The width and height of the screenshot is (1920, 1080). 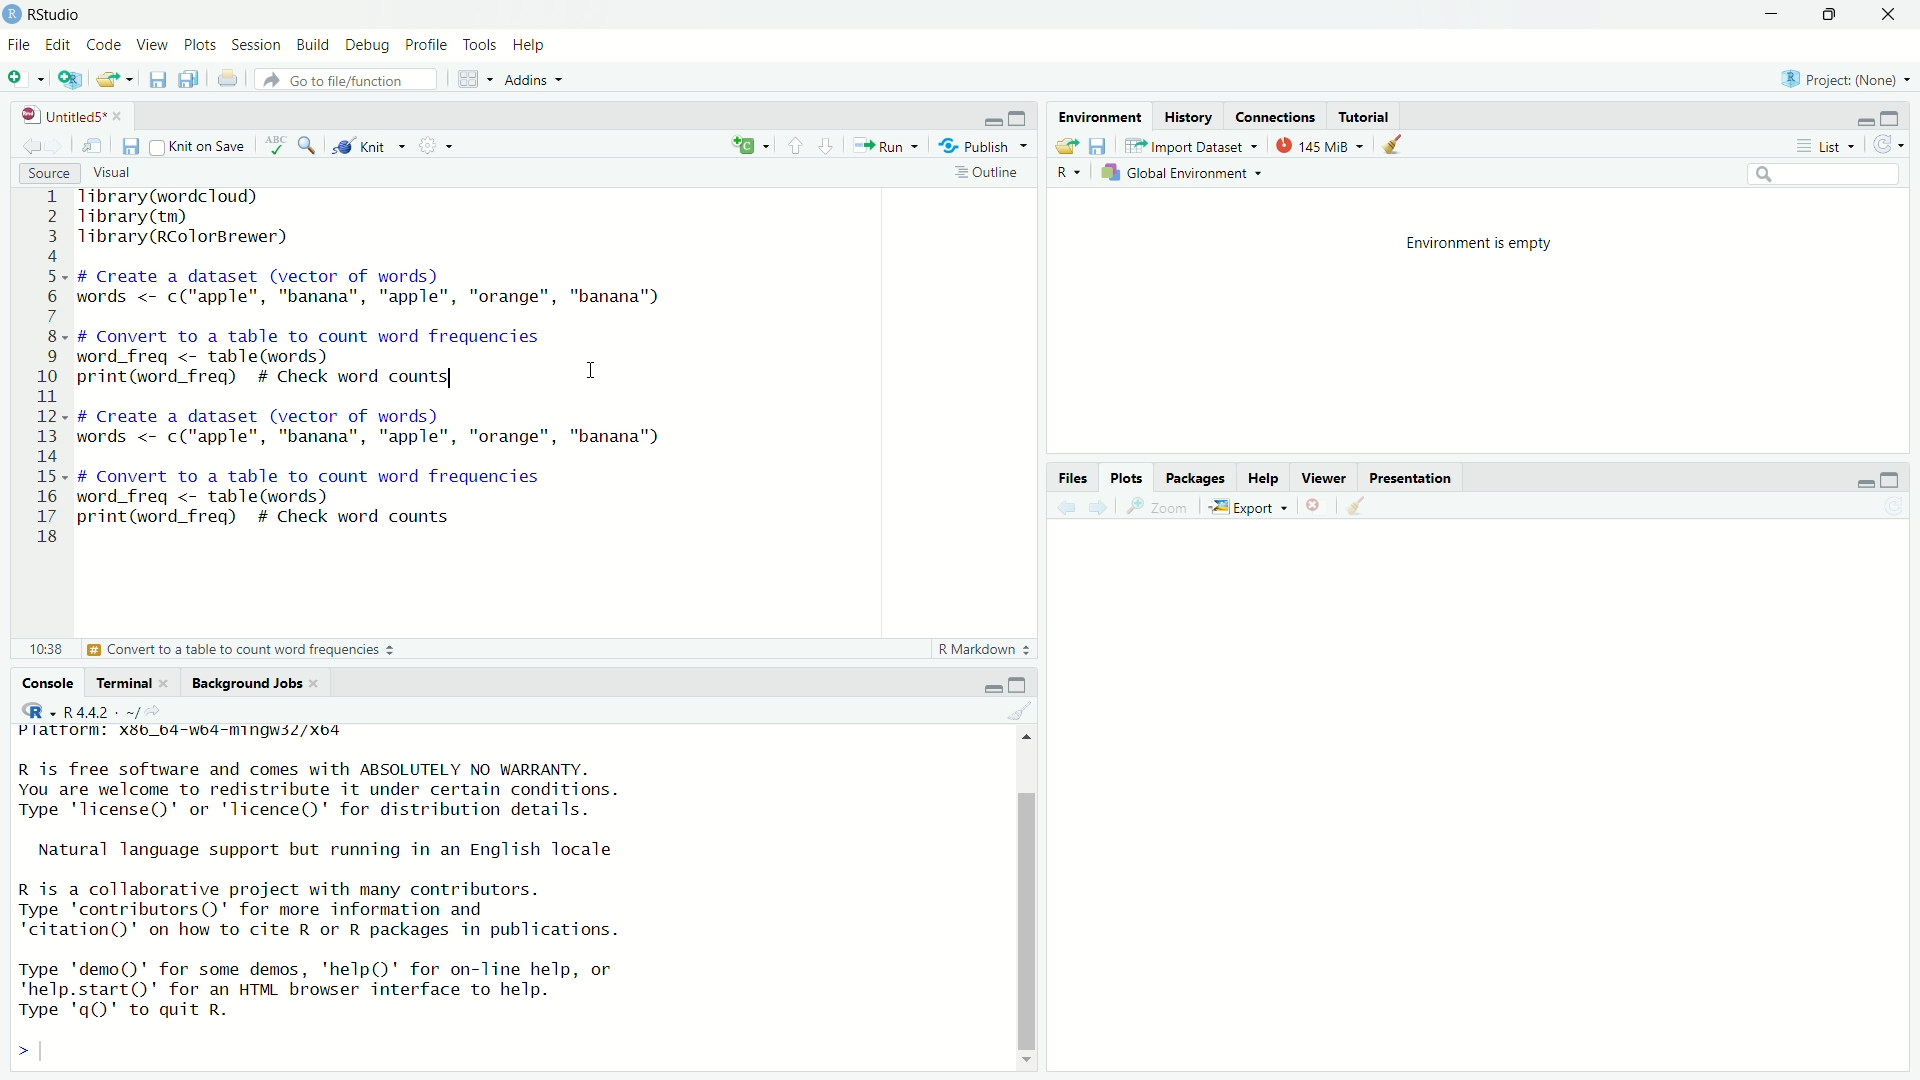 What do you see at coordinates (1883, 19) in the screenshot?
I see `Close` at bounding box center [1883, 19].